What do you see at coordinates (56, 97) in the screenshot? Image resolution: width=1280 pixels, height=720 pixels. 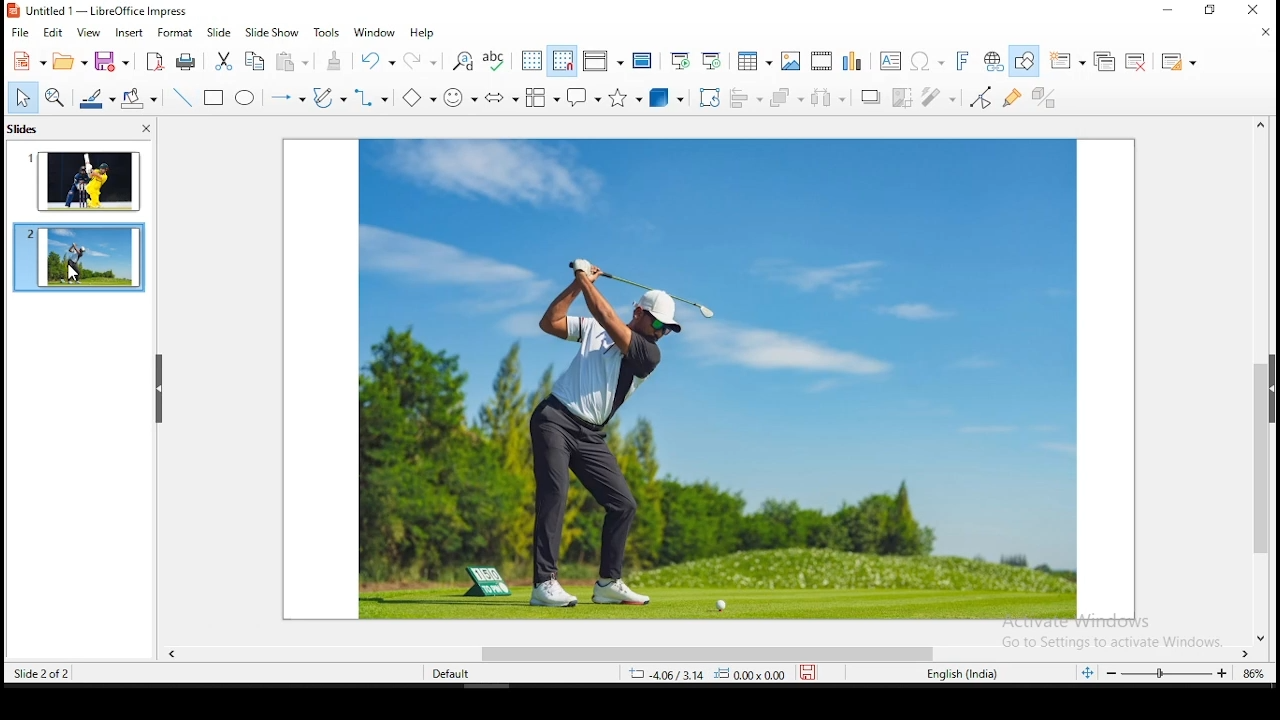 I see `zoom and pan` at bounding box center [56, 97].